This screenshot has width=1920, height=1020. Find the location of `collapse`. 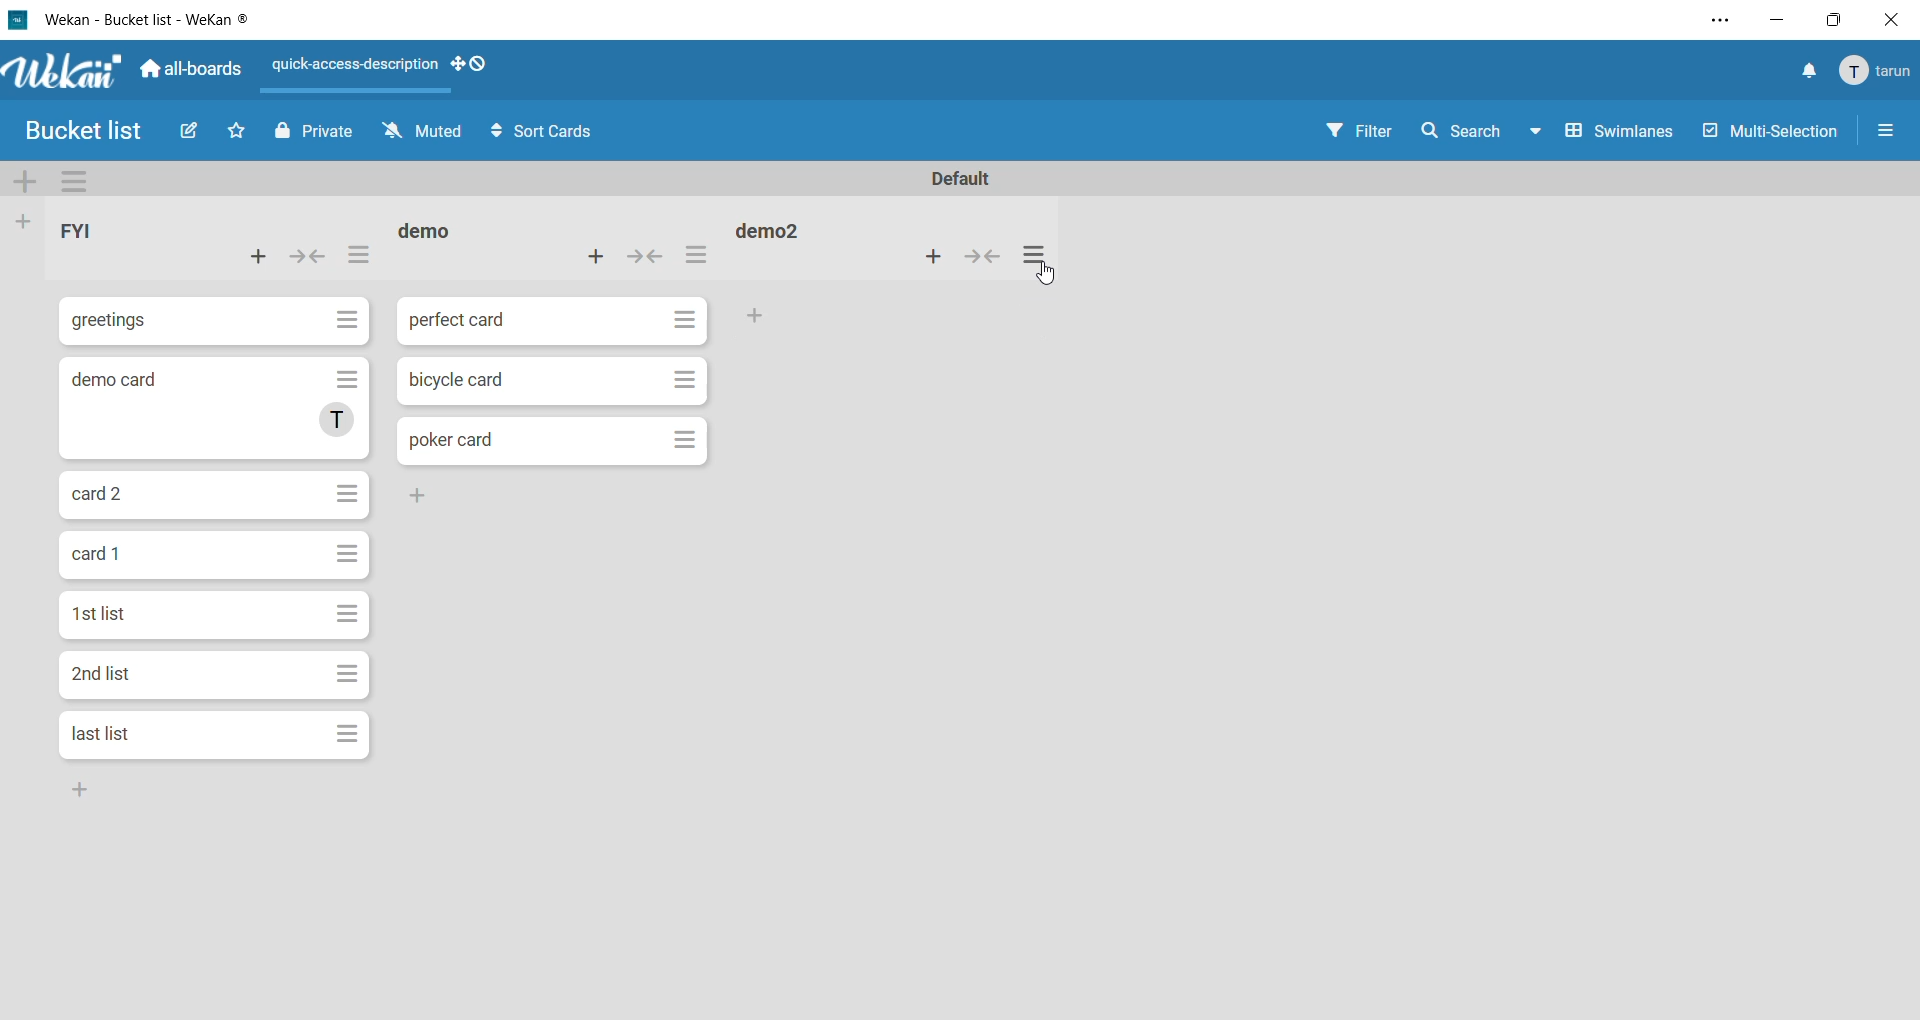

collapse is located at coordinates (983, 255).